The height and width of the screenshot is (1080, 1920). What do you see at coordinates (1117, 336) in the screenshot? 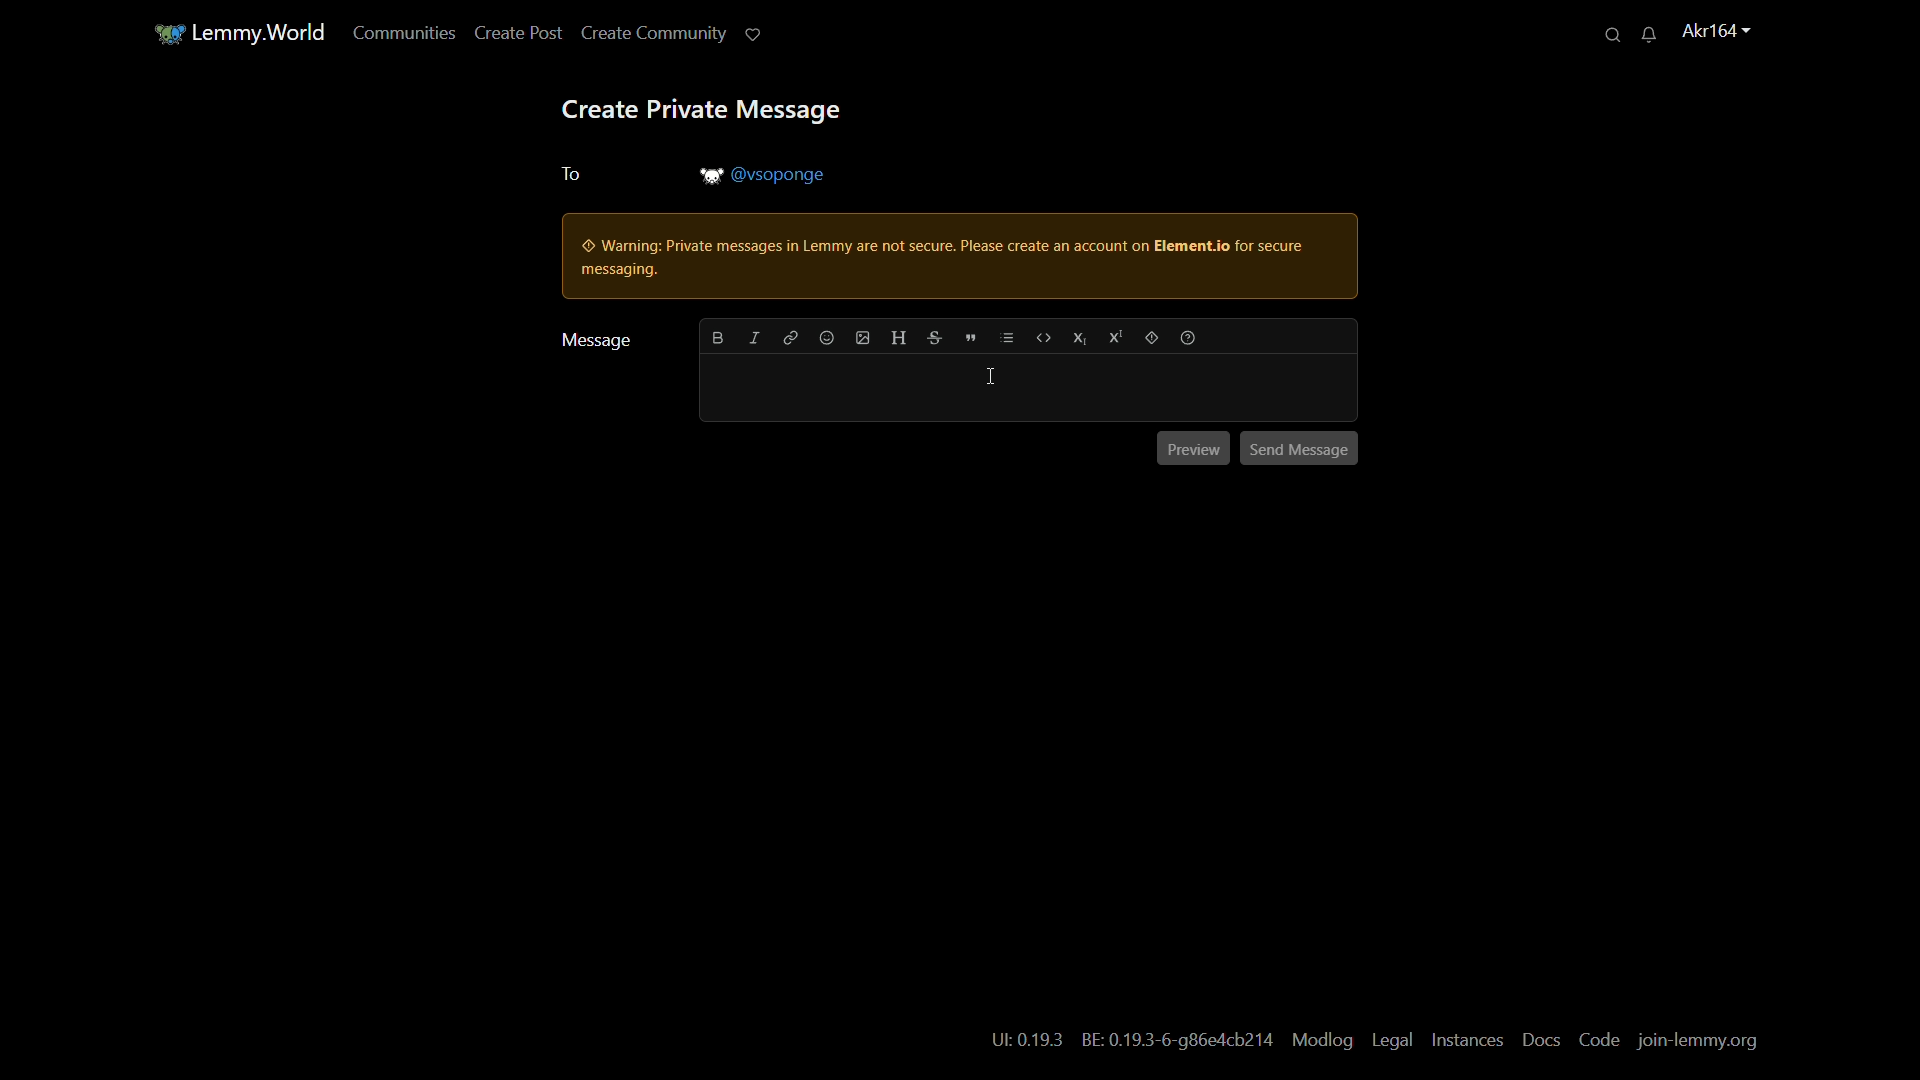
I see `superscript` at bounding box center [1117, 336].